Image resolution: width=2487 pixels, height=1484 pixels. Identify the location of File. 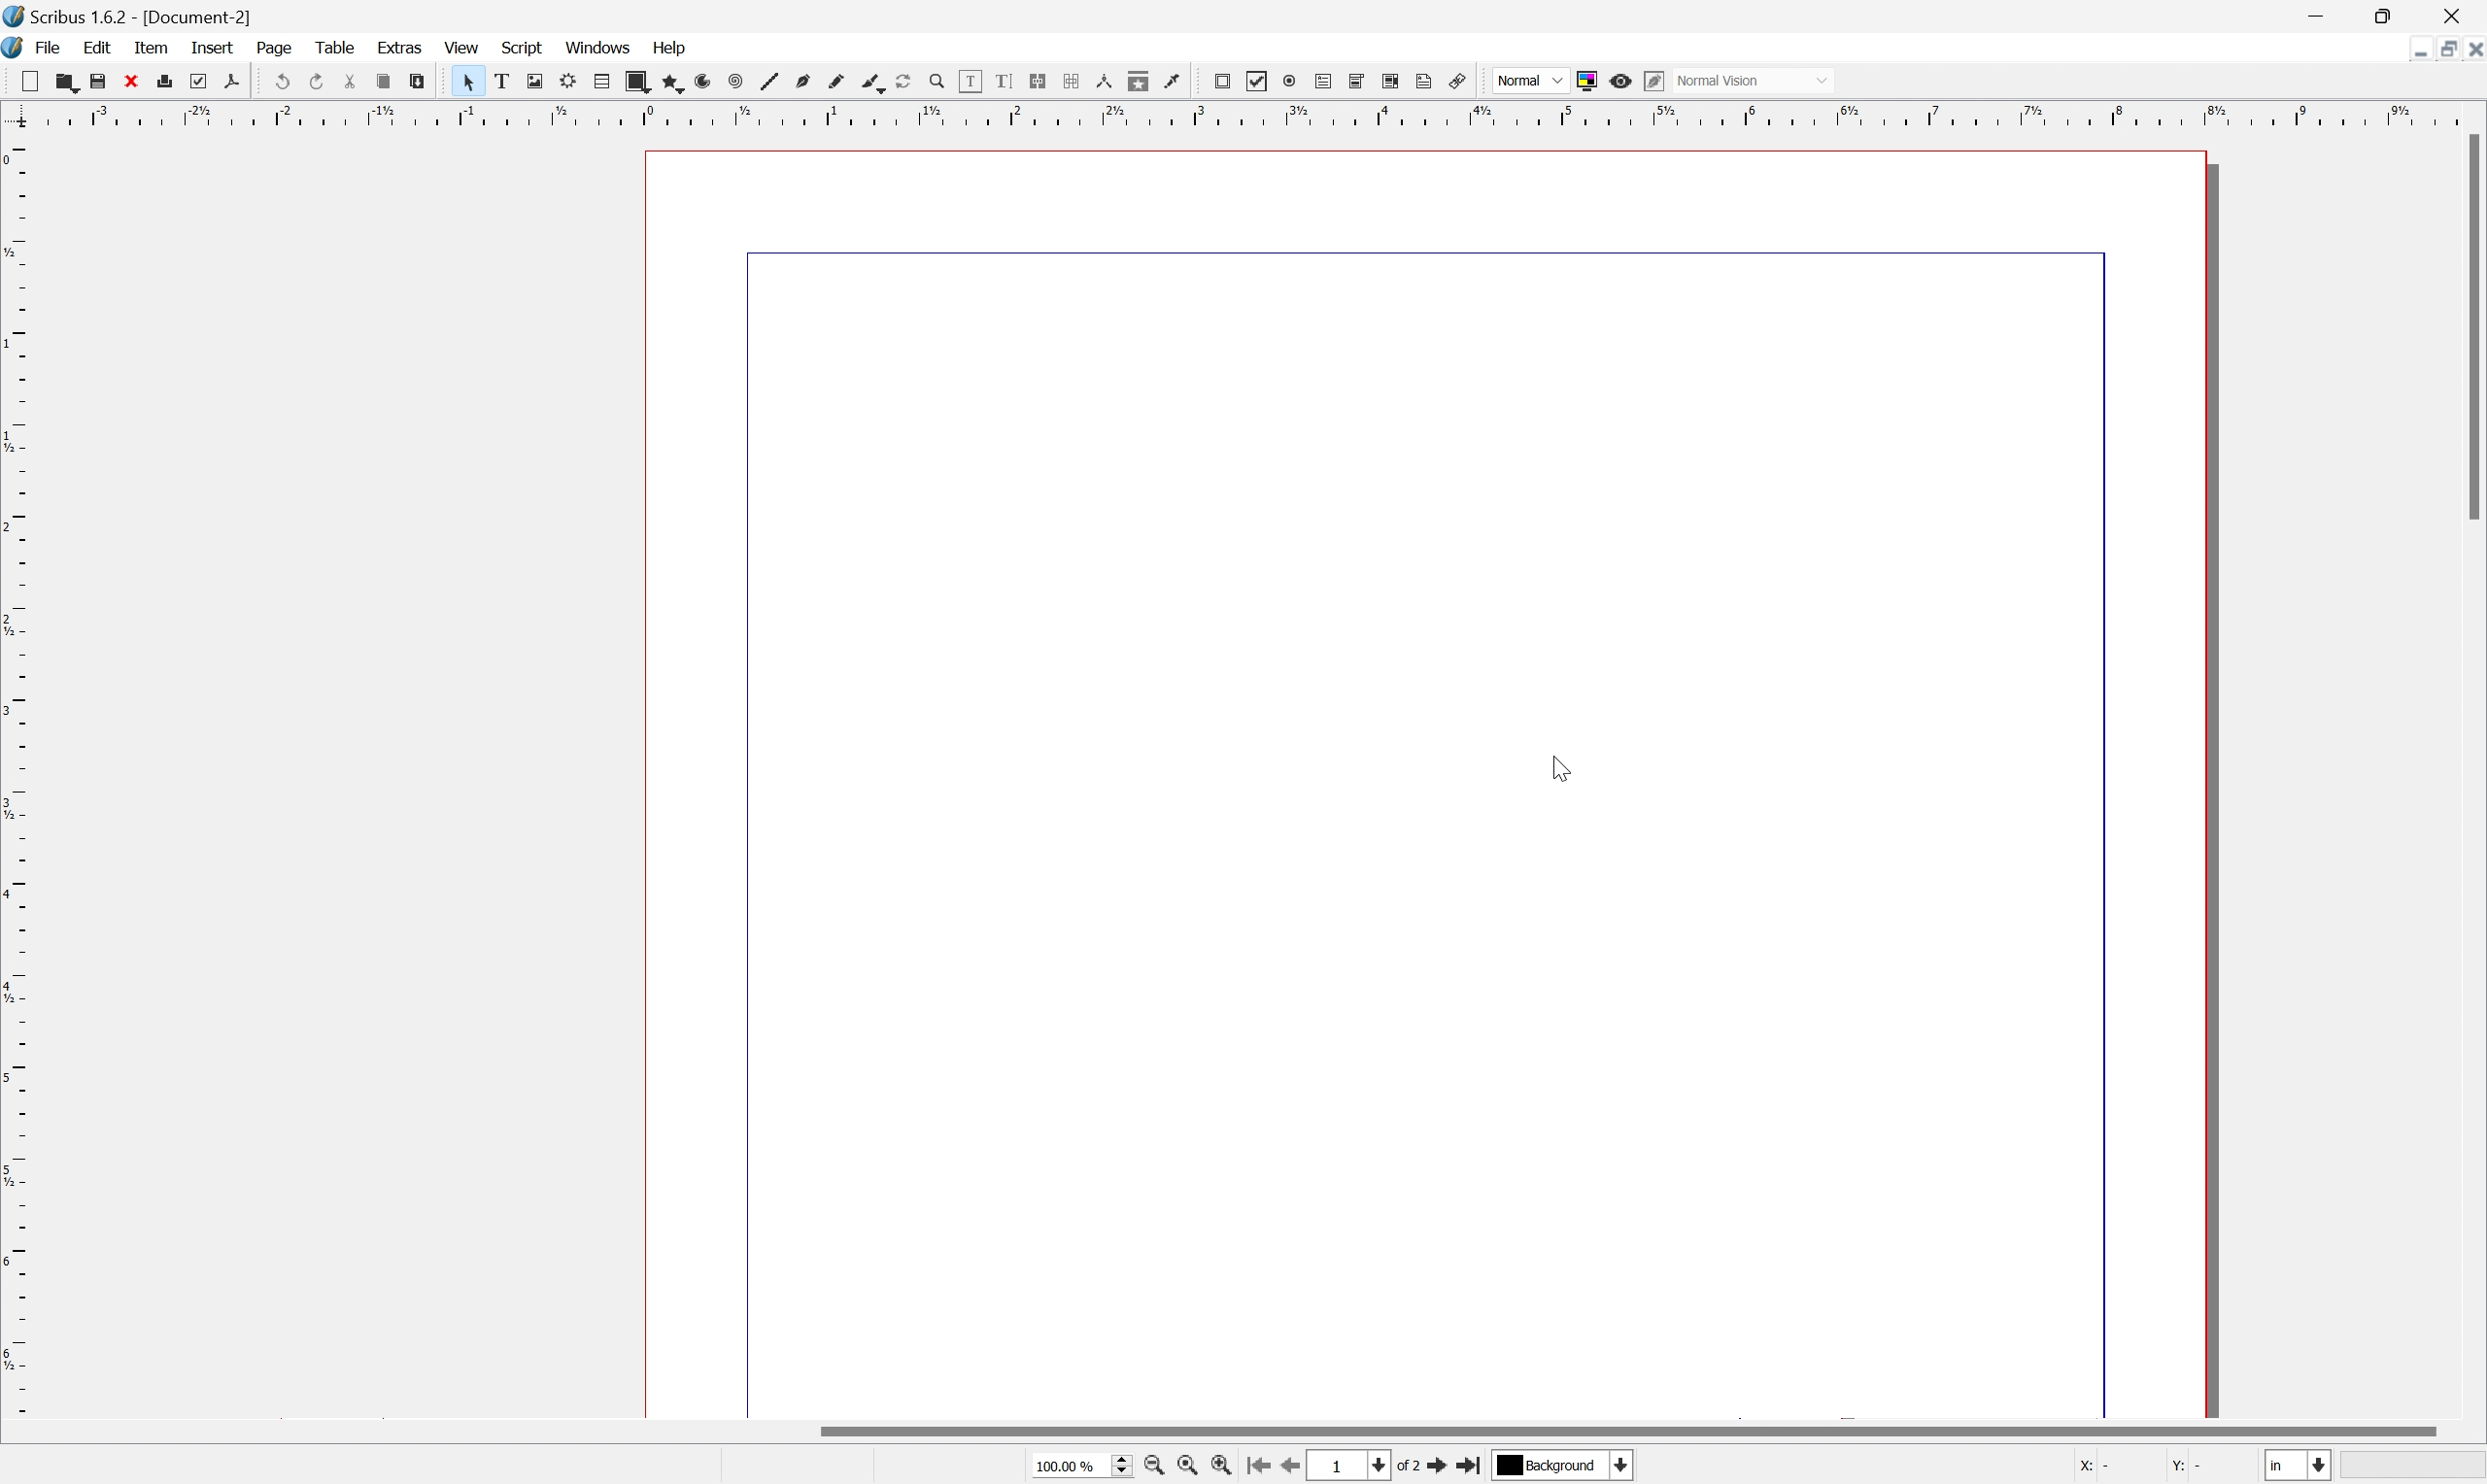
(51, 49).